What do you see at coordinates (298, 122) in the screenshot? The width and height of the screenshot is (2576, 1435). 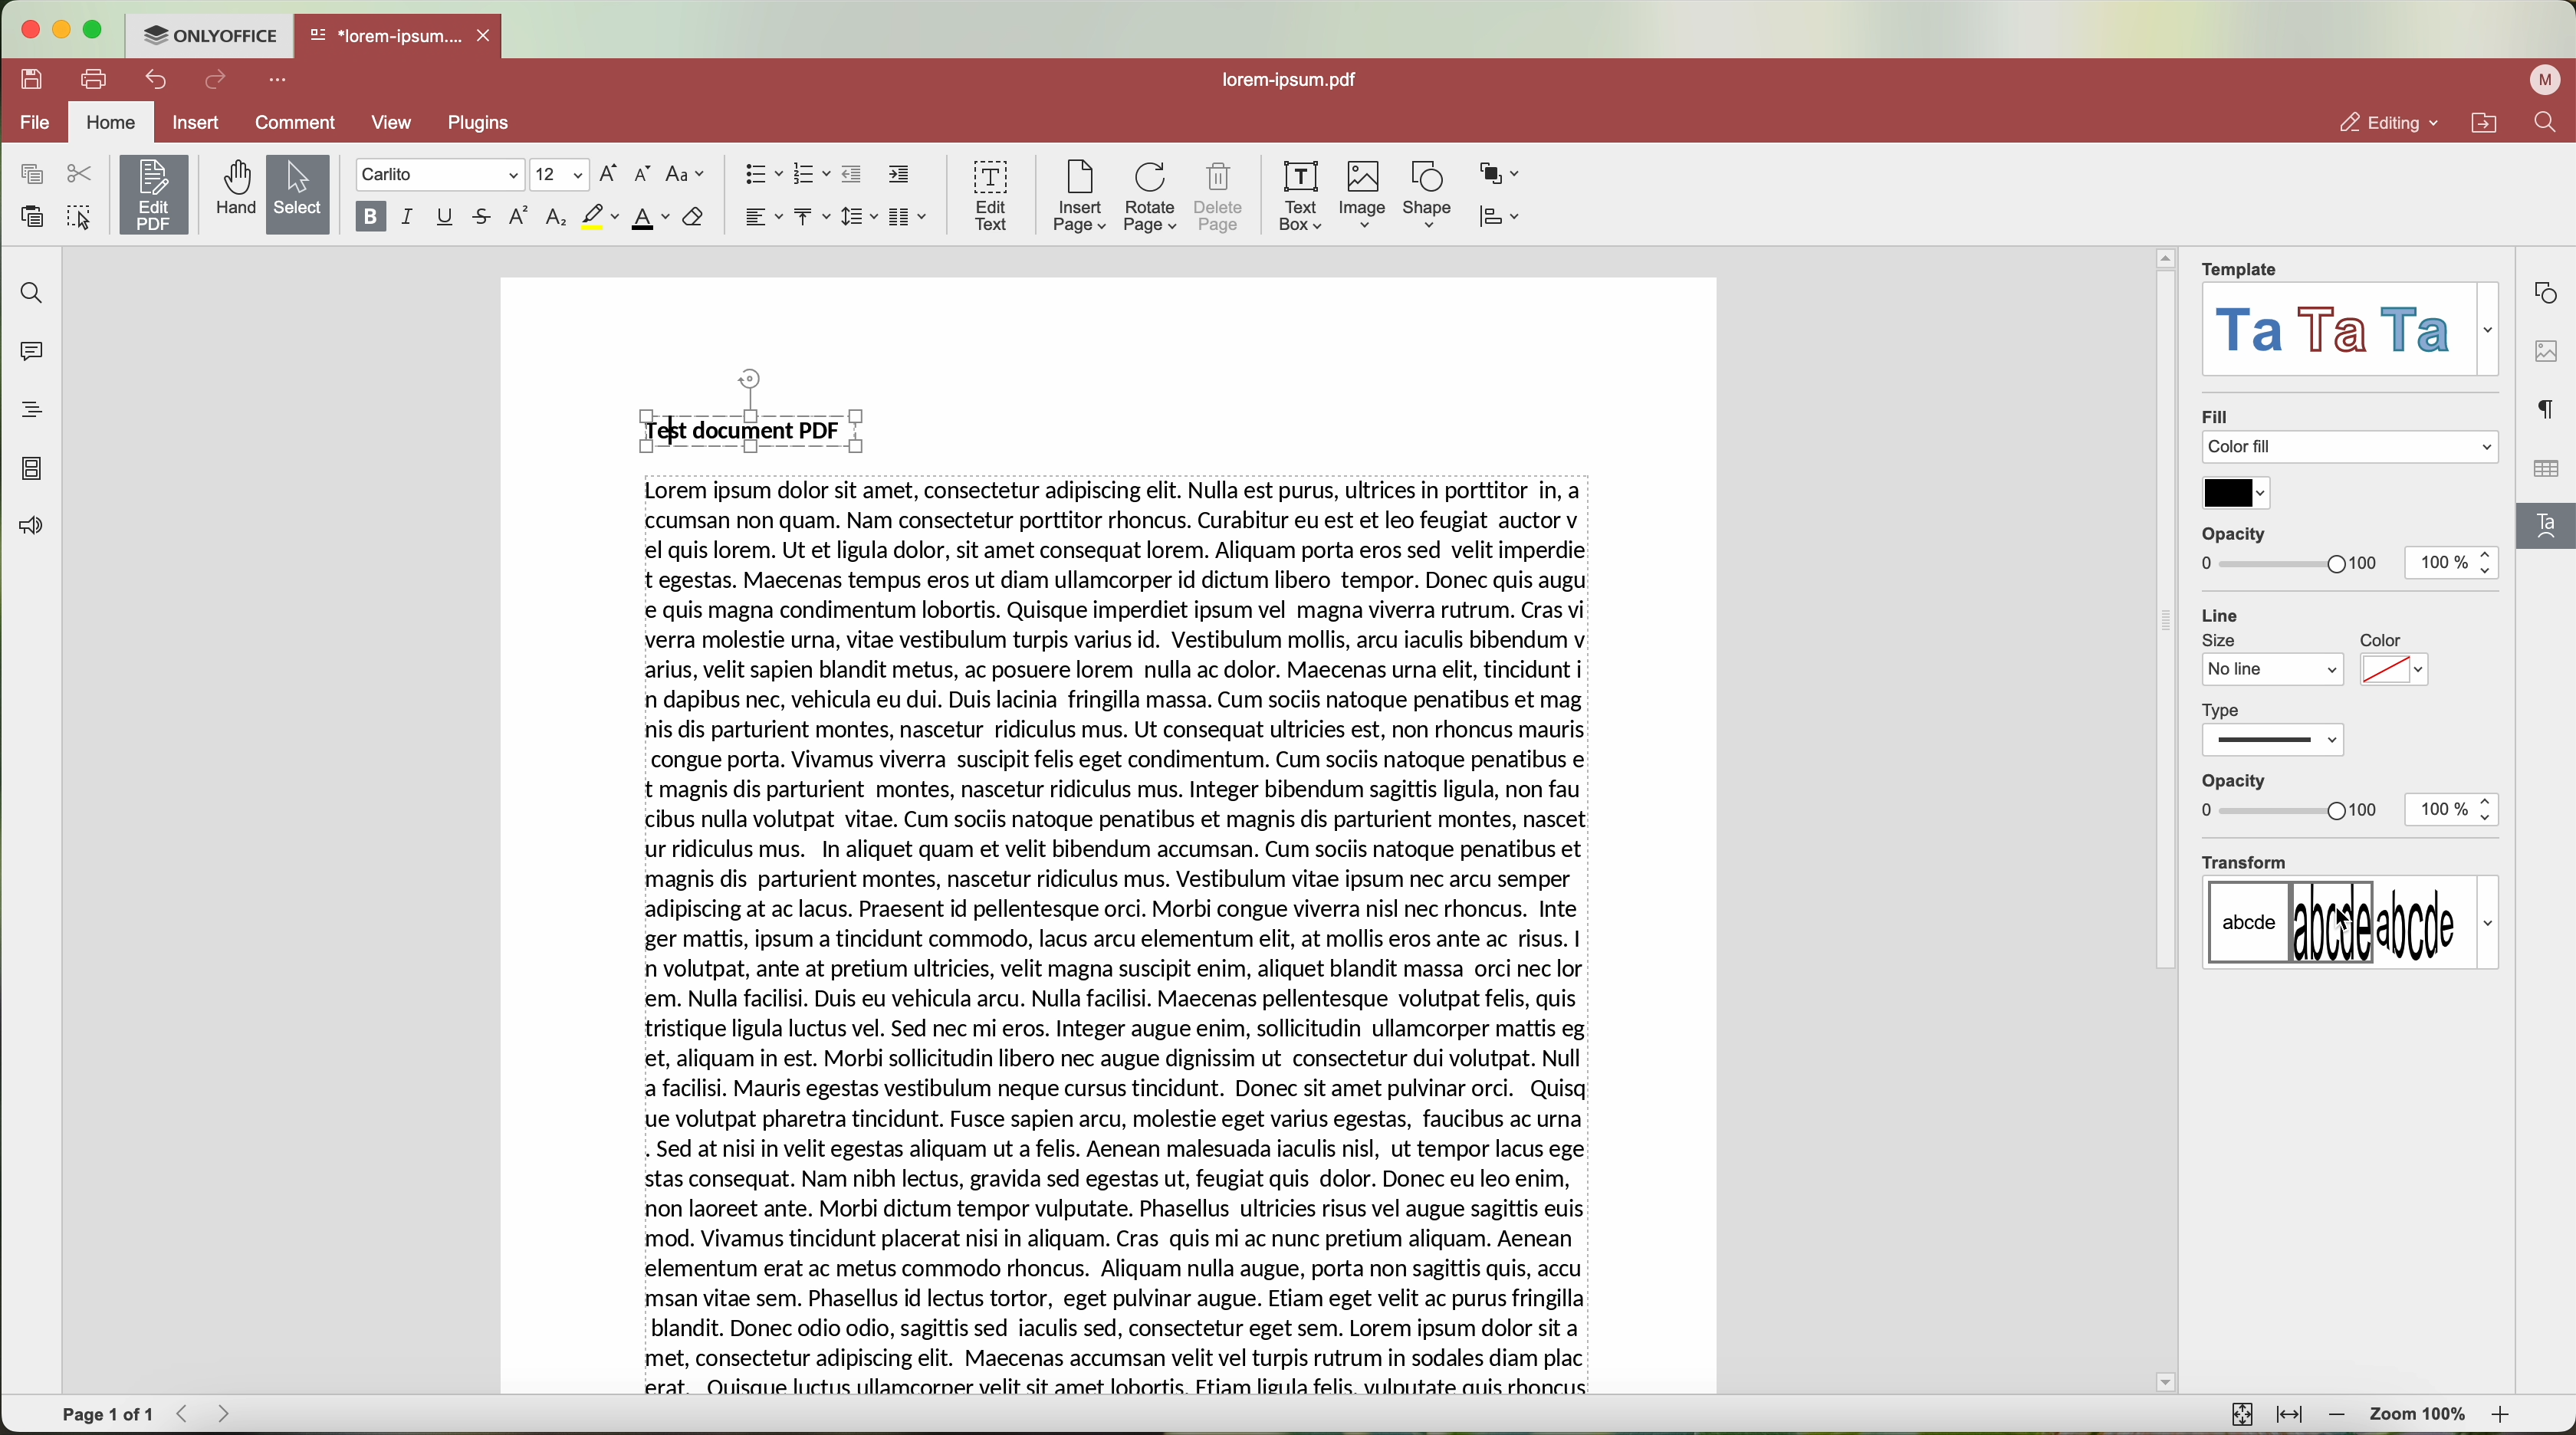 I see `comment` at bounding box center [298, 122].